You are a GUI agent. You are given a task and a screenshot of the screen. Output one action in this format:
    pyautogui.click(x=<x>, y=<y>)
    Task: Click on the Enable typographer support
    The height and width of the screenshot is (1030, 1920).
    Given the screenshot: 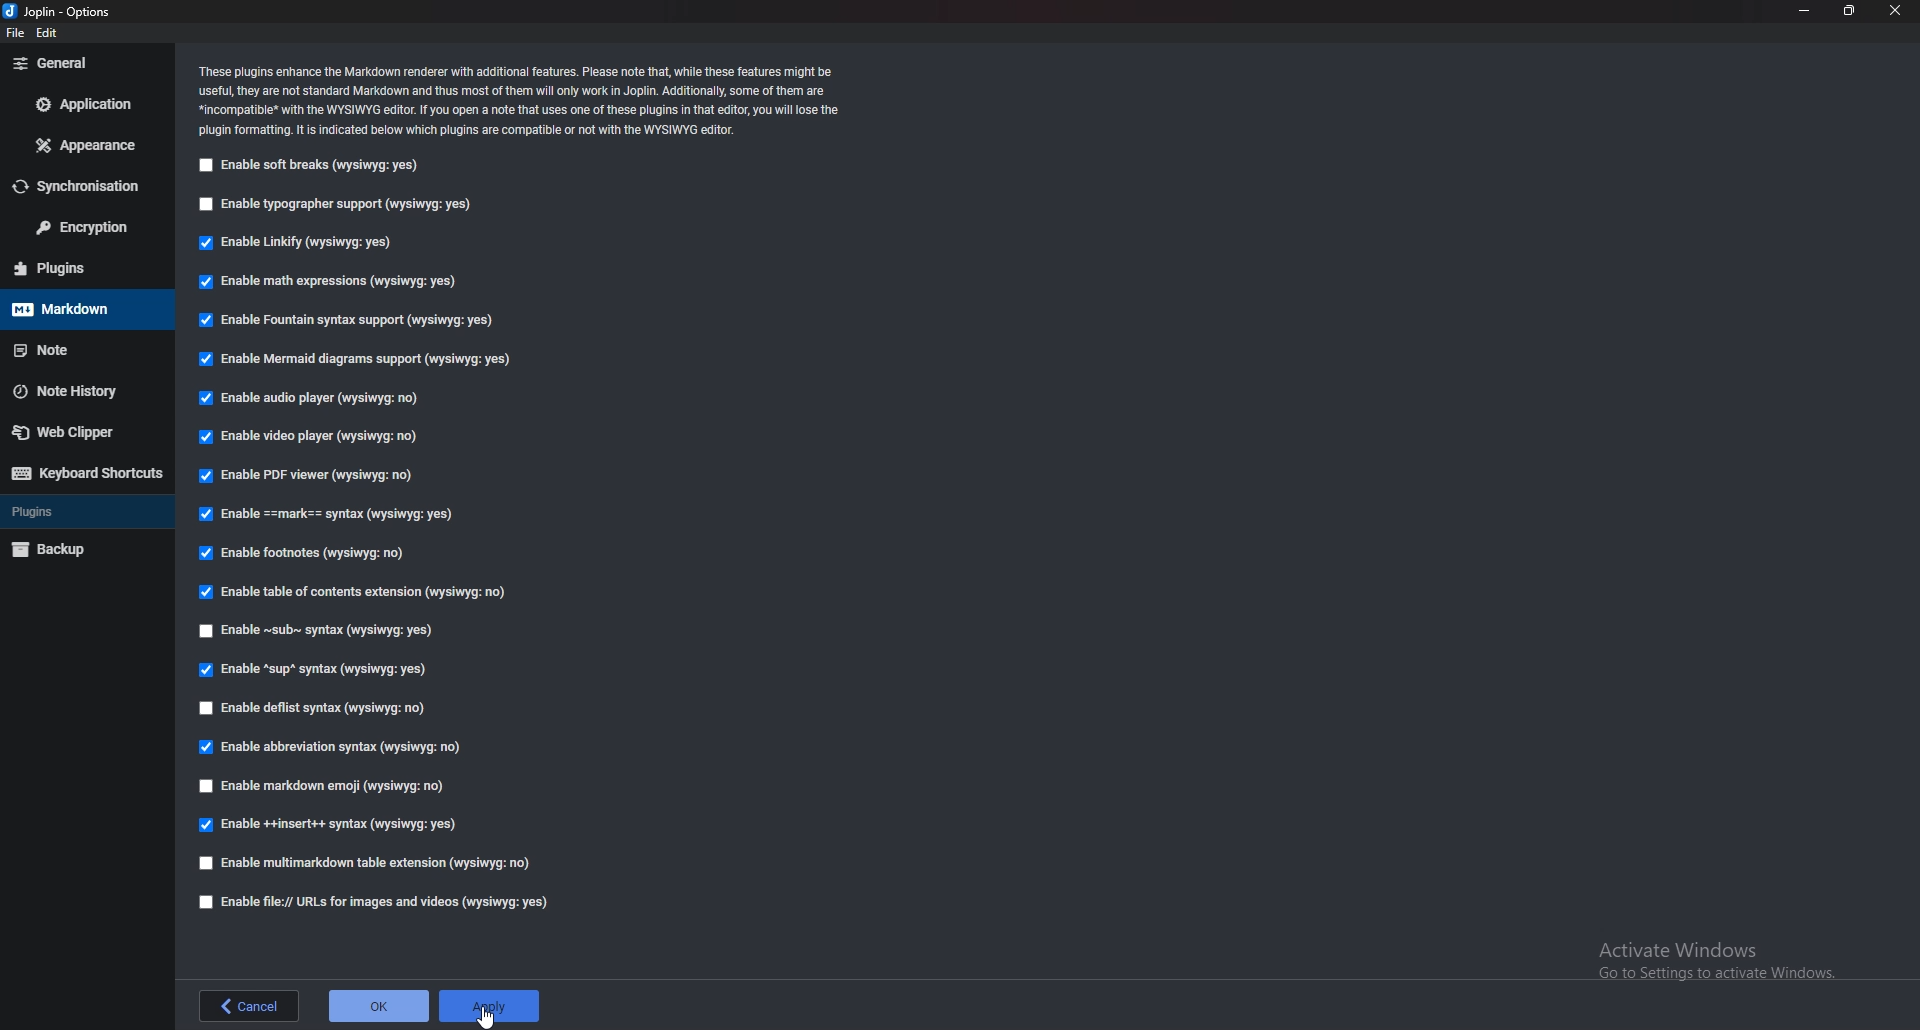 What is the action you would take?
    pyautogui.click(x=340, y=206)
    